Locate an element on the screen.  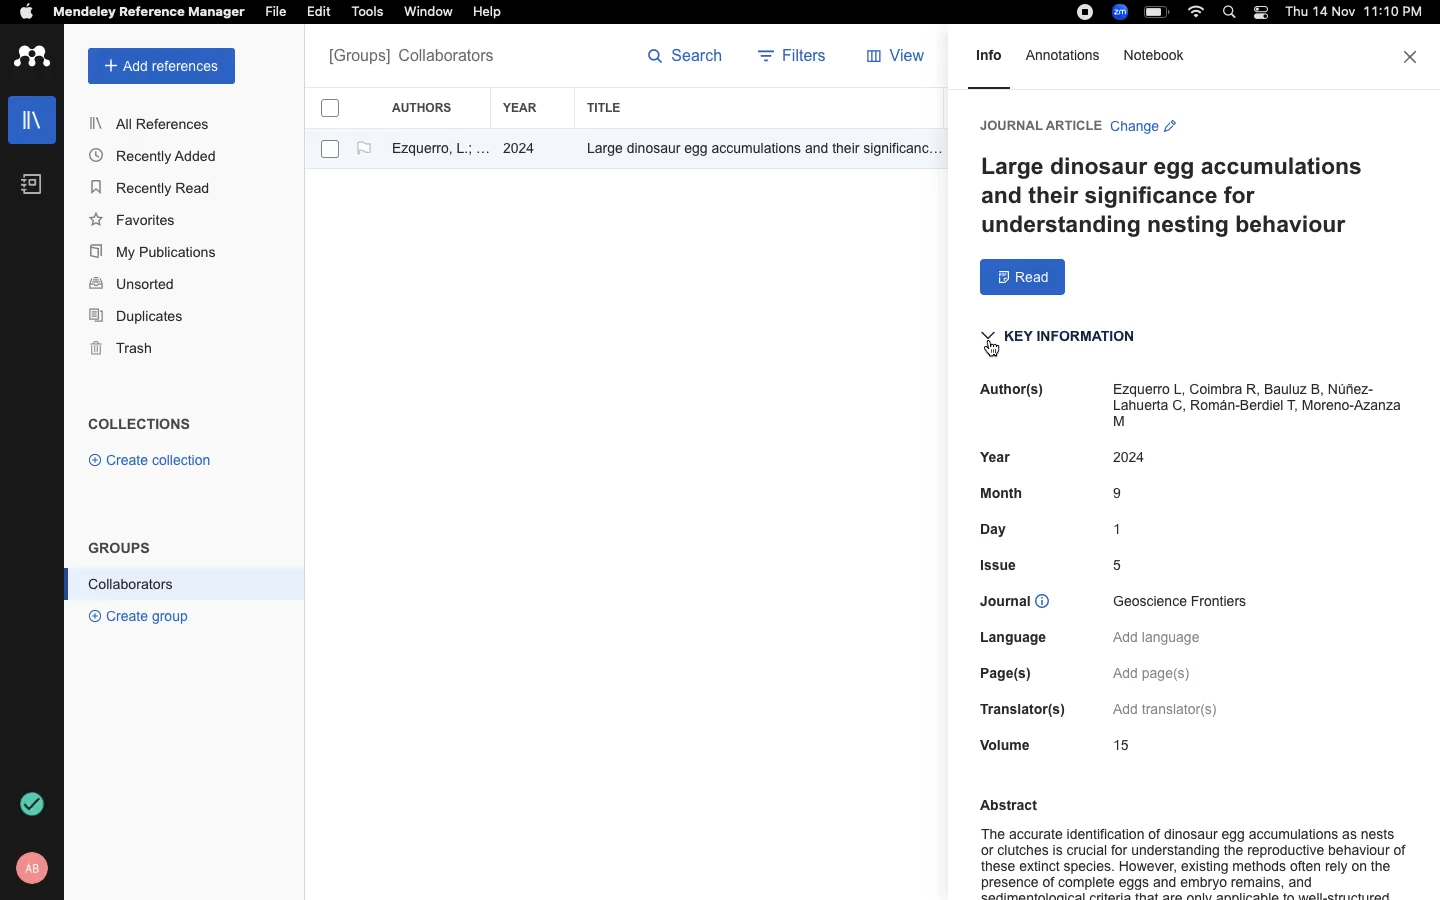
Recently Read is located at coordinates (153, 188).